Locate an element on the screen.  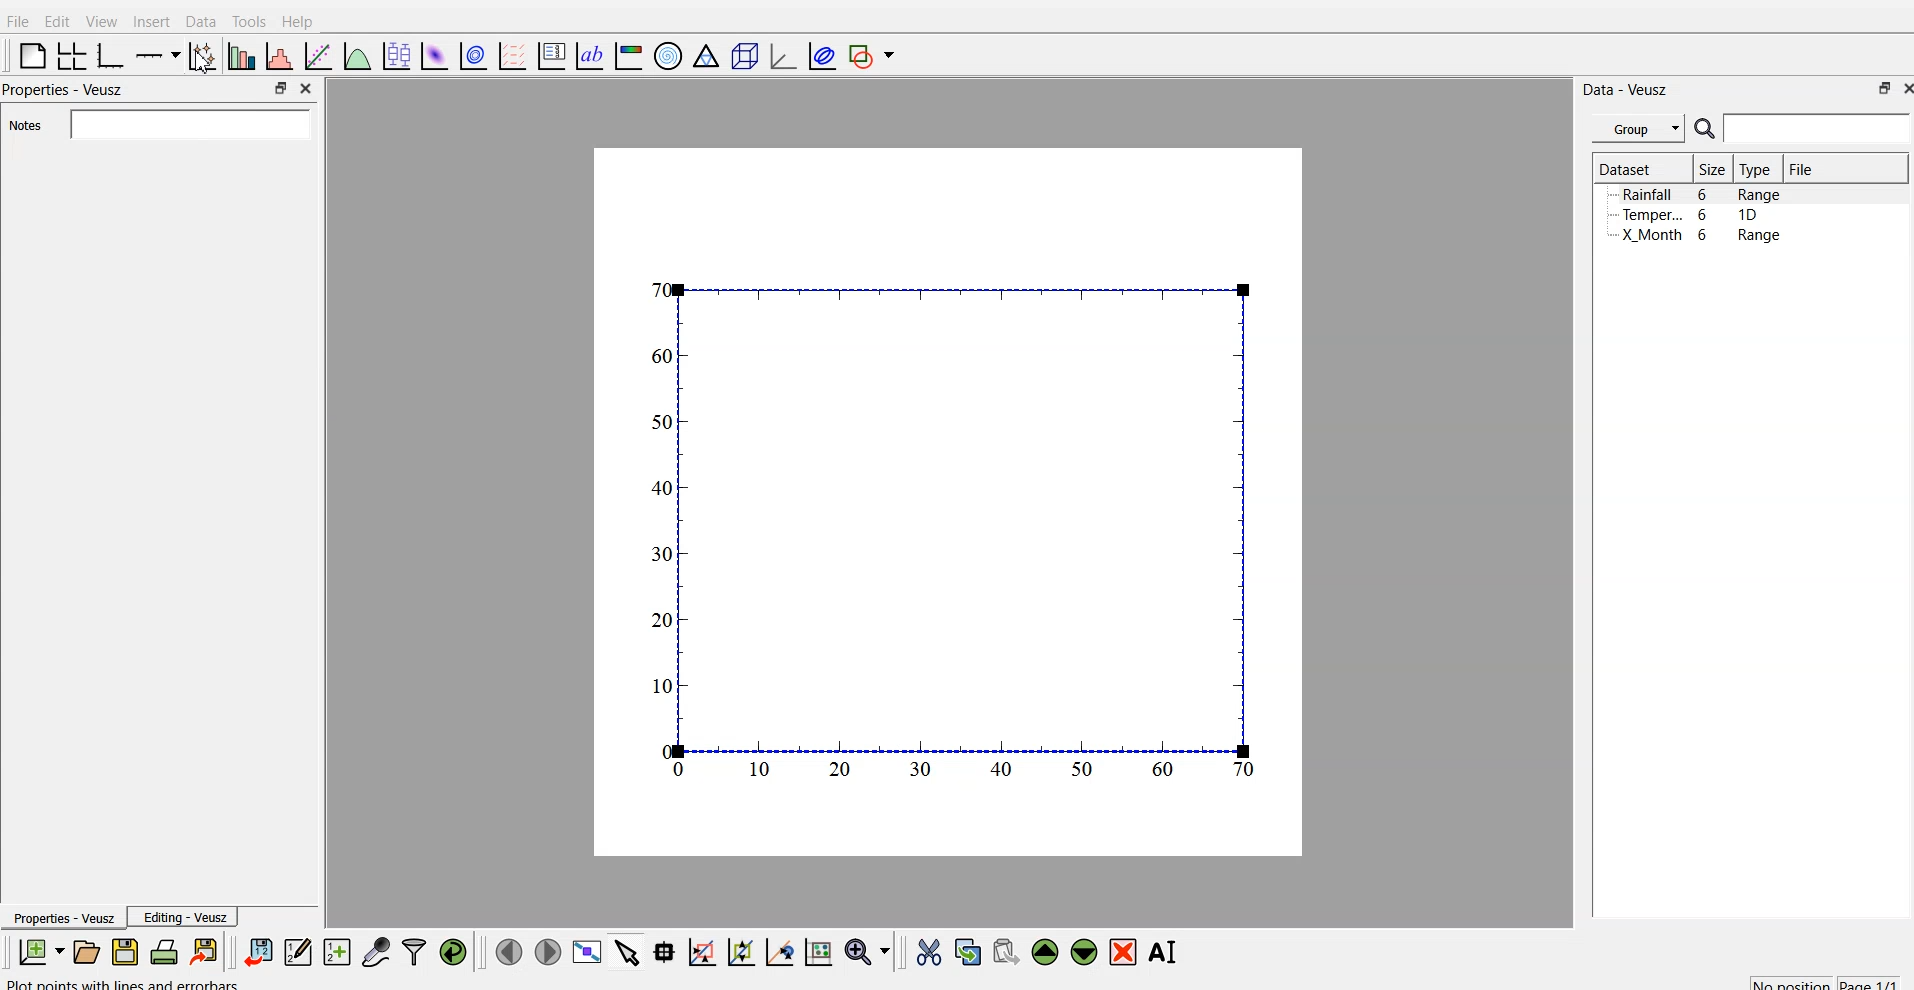
draw rectangle to zoom is located at coordinates (702, 951).